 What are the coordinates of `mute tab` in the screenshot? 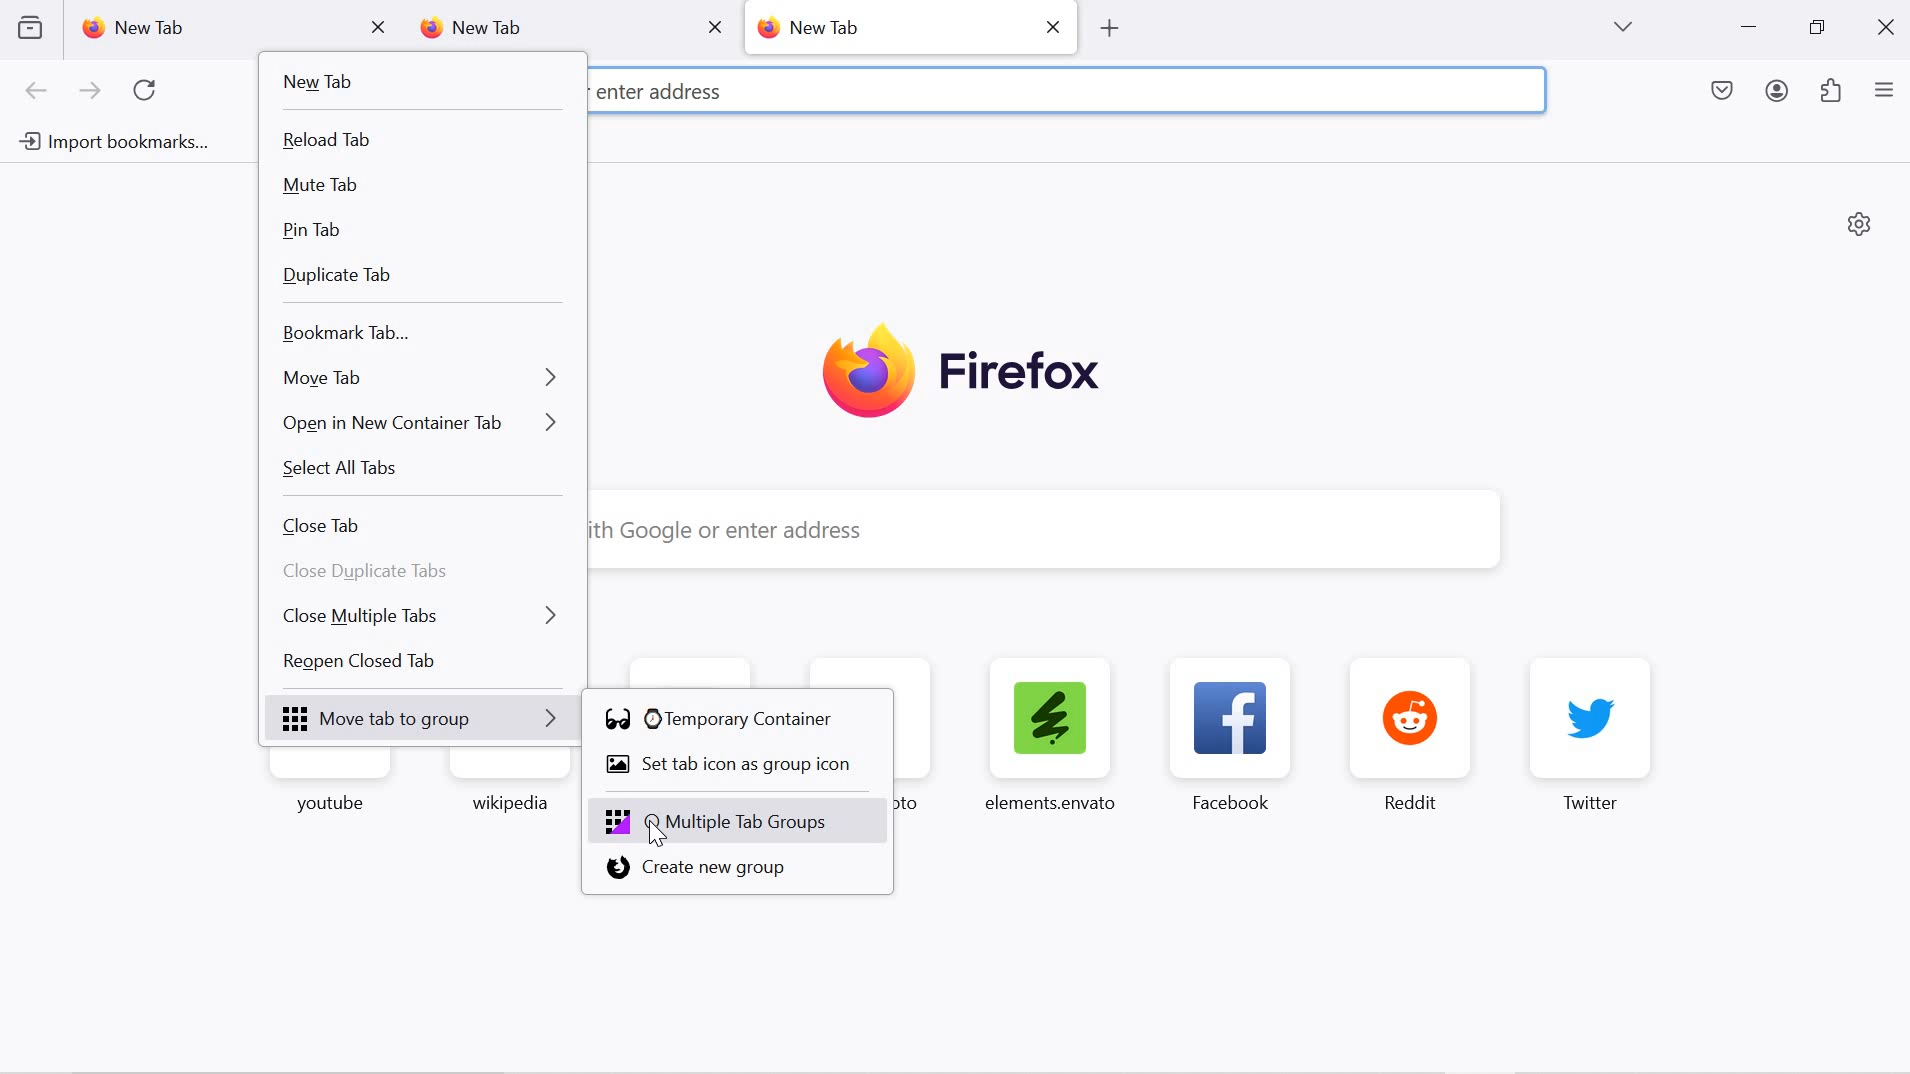 It's located at (420, 187).